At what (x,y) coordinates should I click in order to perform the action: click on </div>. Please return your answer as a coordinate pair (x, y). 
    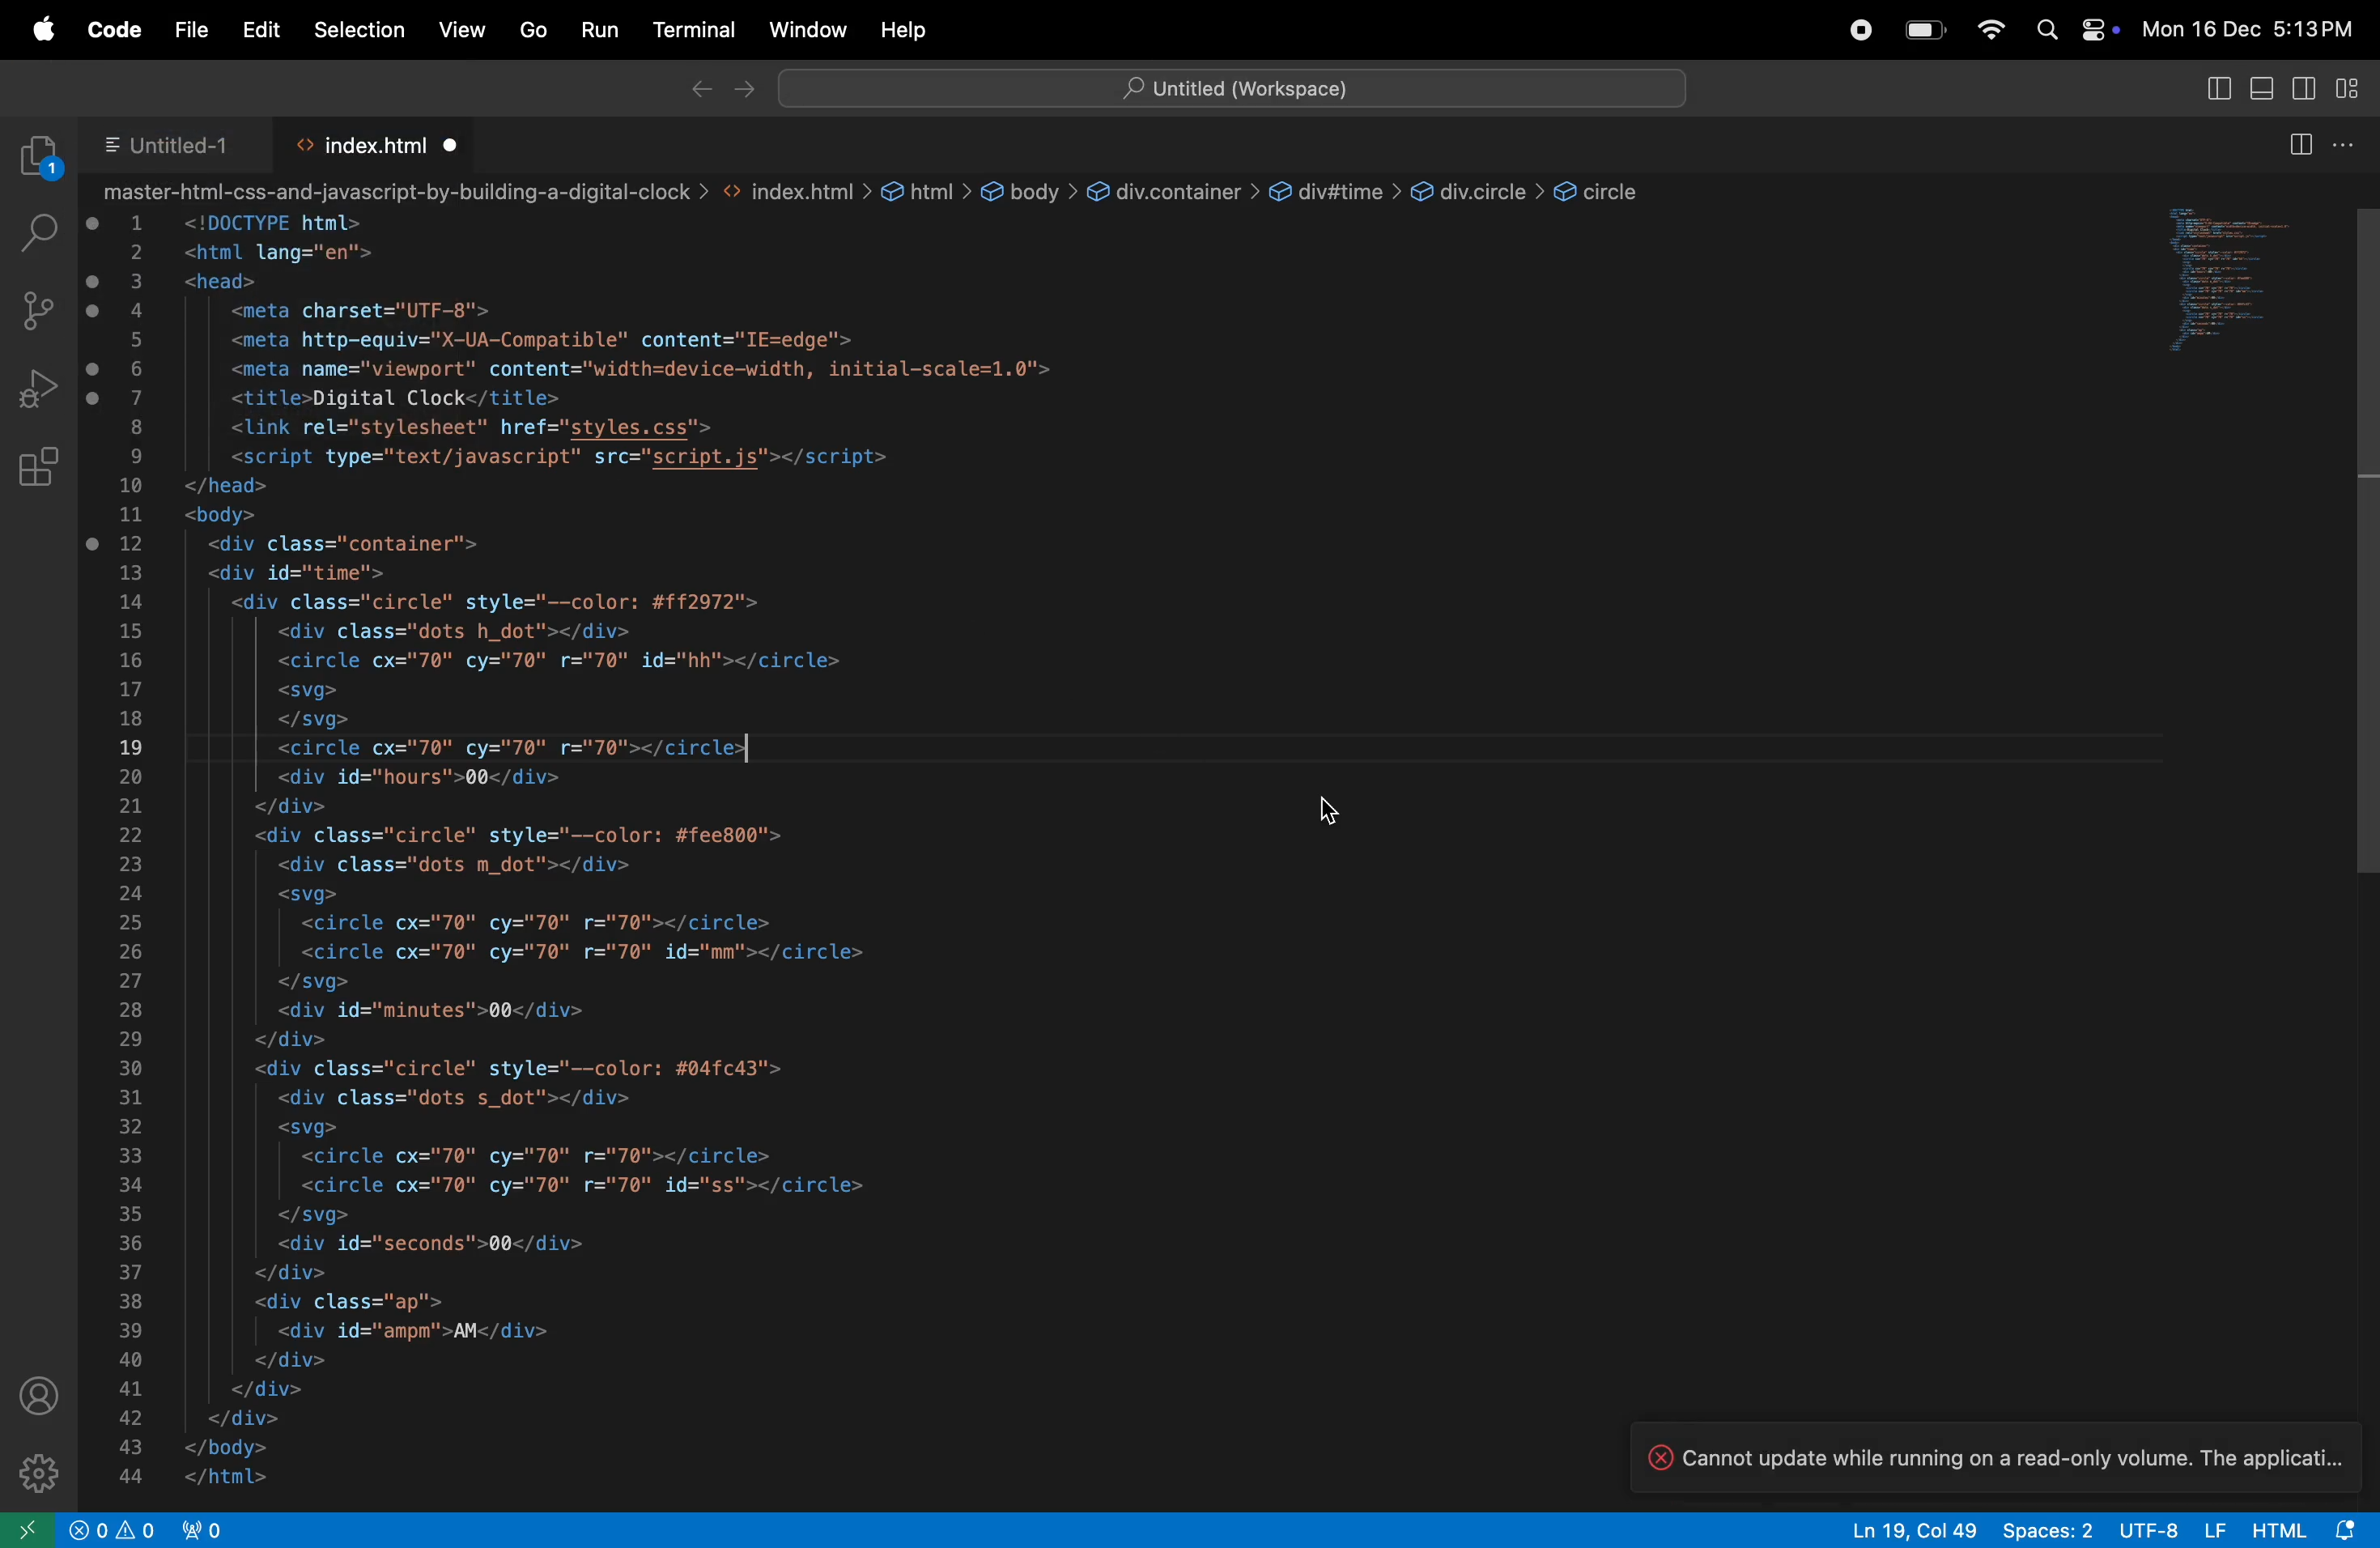
    Looking at the image, I should click on (292, 1275).